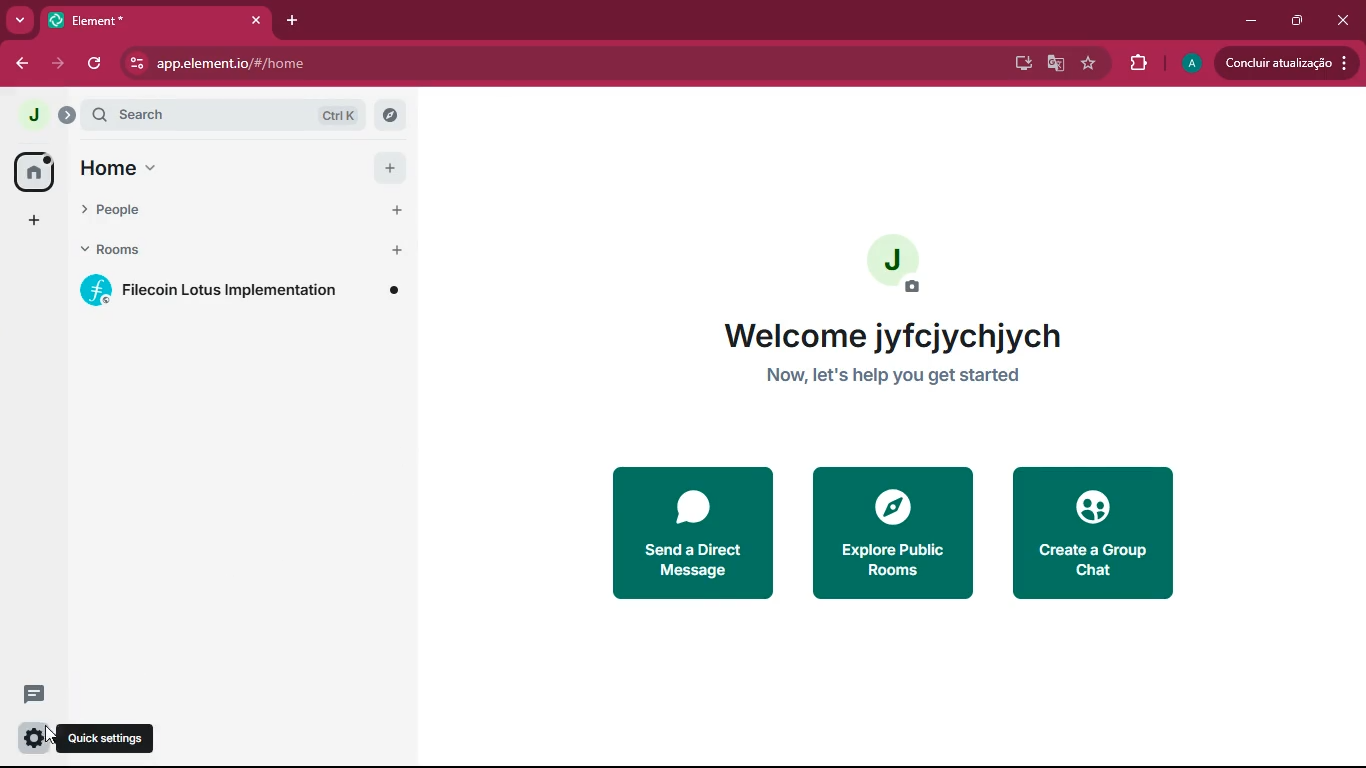  Describe the element at coordinates (1022, 65) in the screenshot. I see `desktop` at that location.